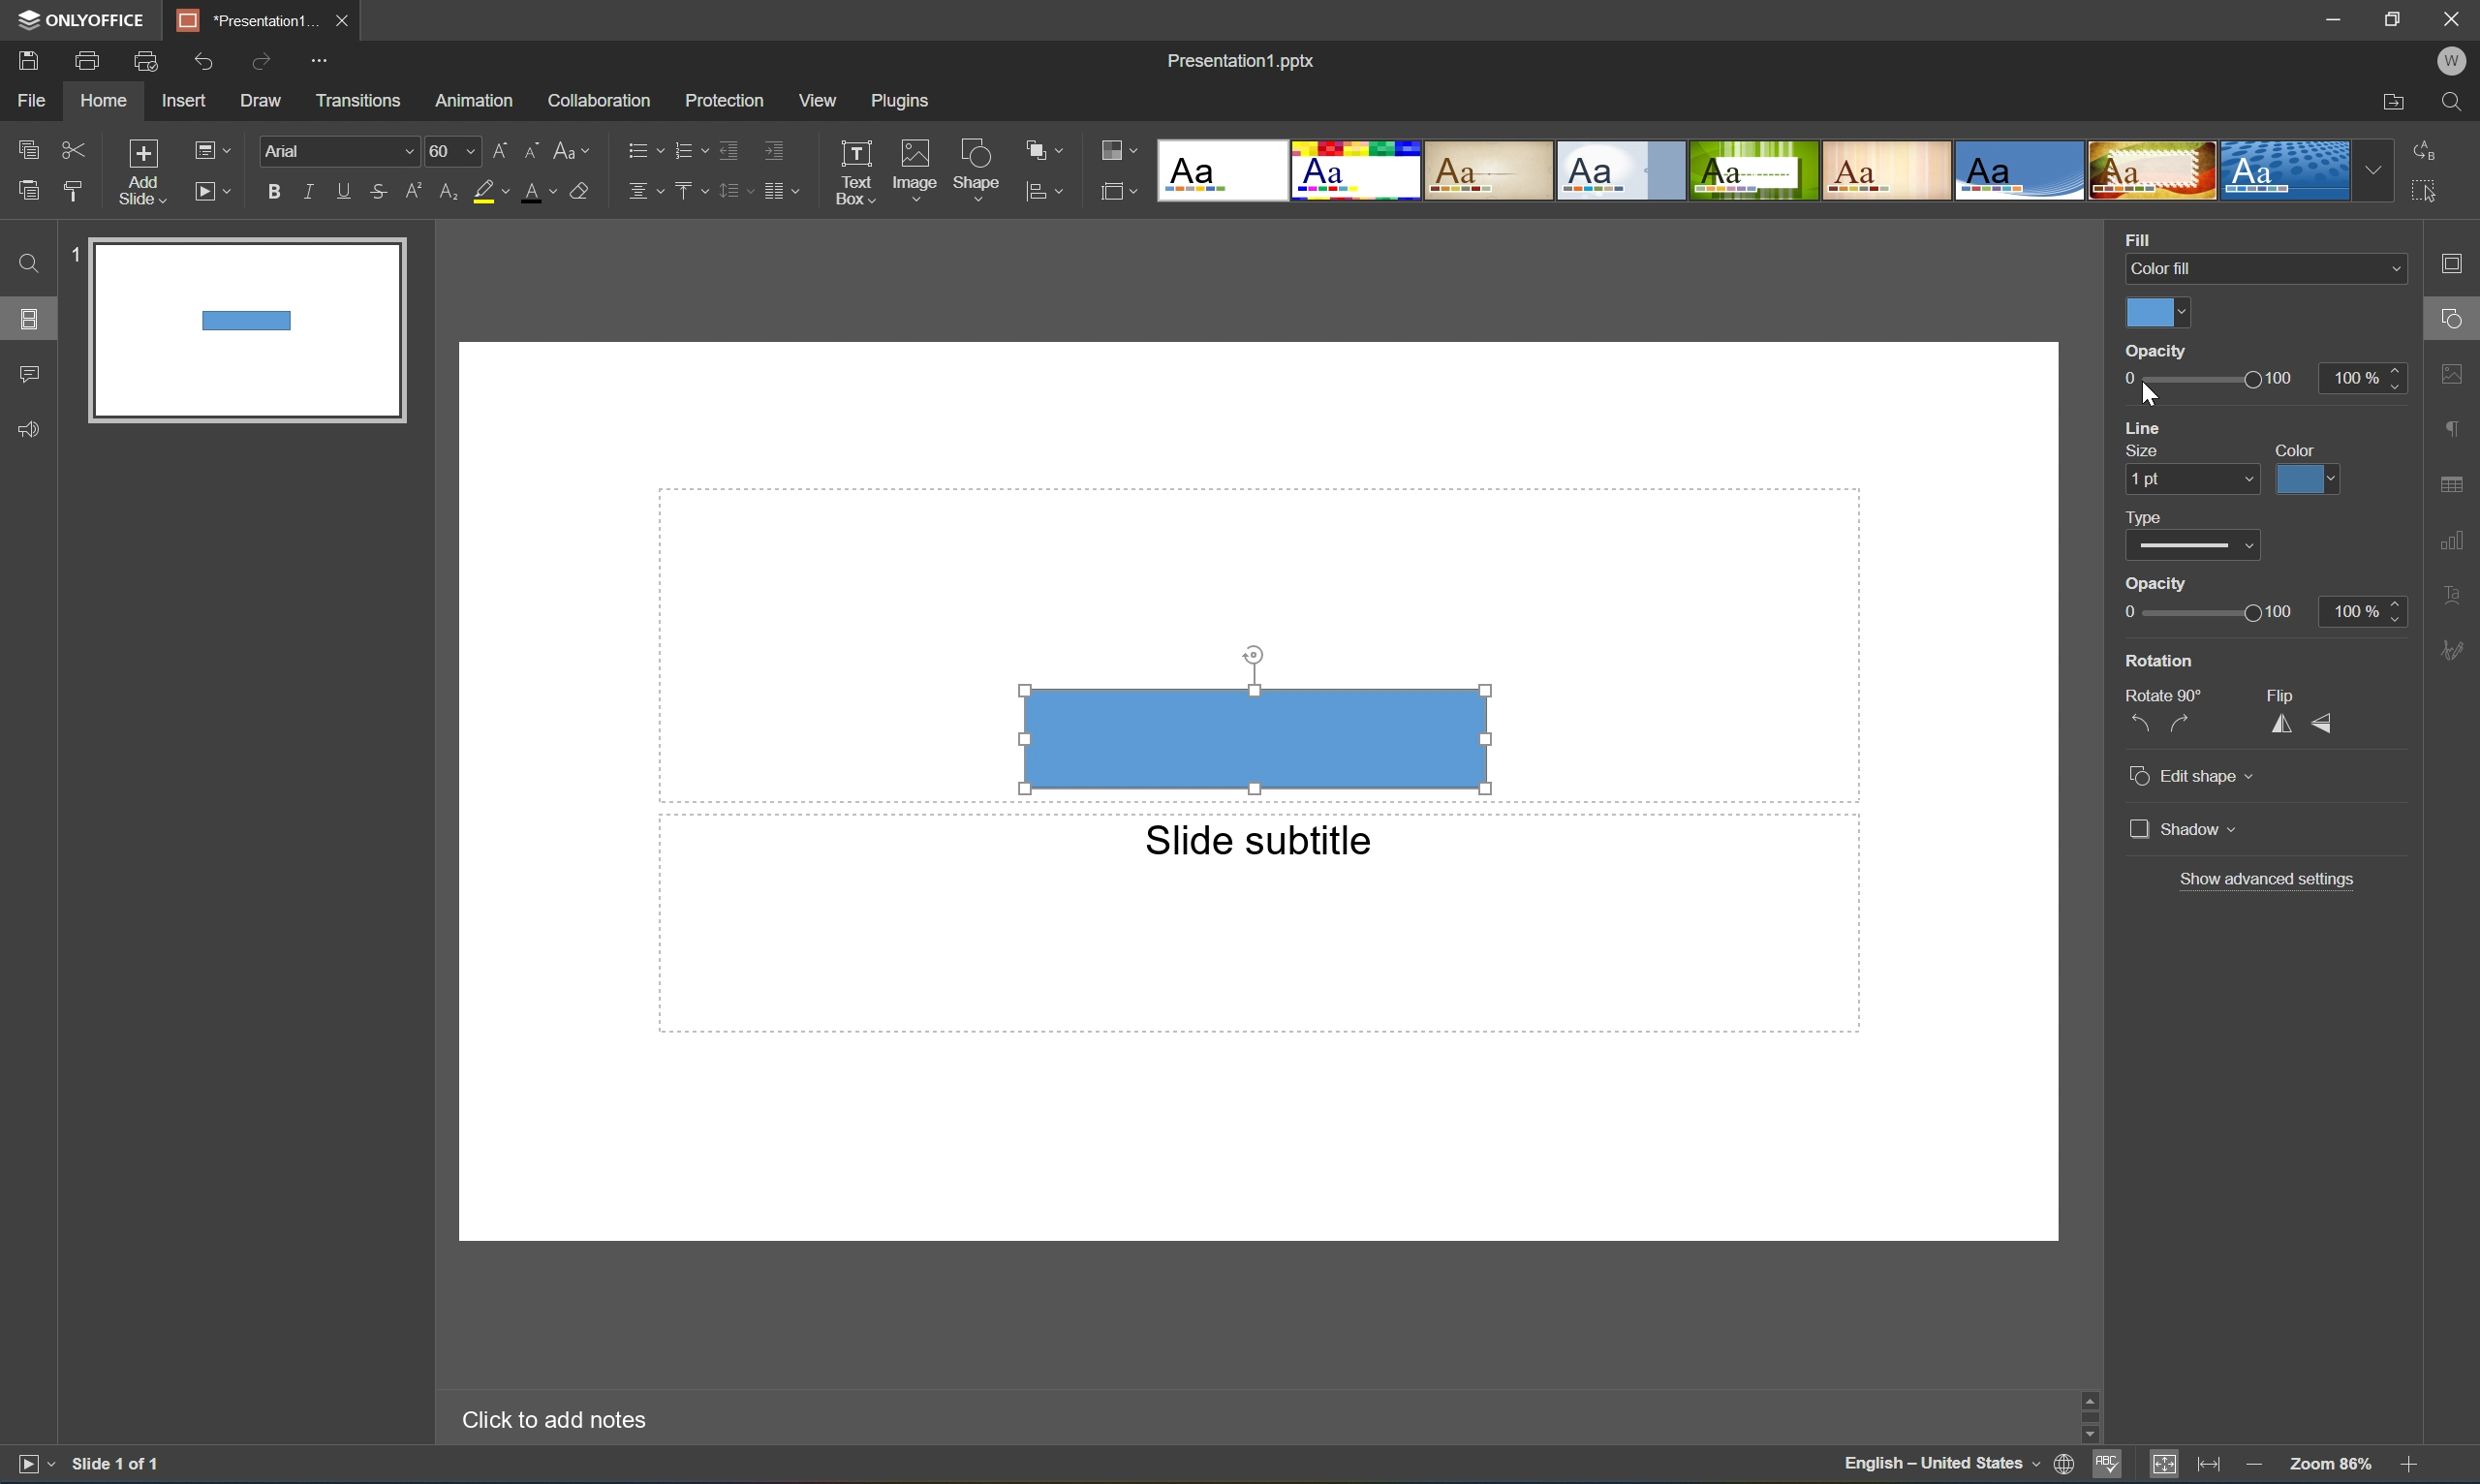 This screenshot has height=1484, width=2480. I want to click on Insert column, so click(788, 190).